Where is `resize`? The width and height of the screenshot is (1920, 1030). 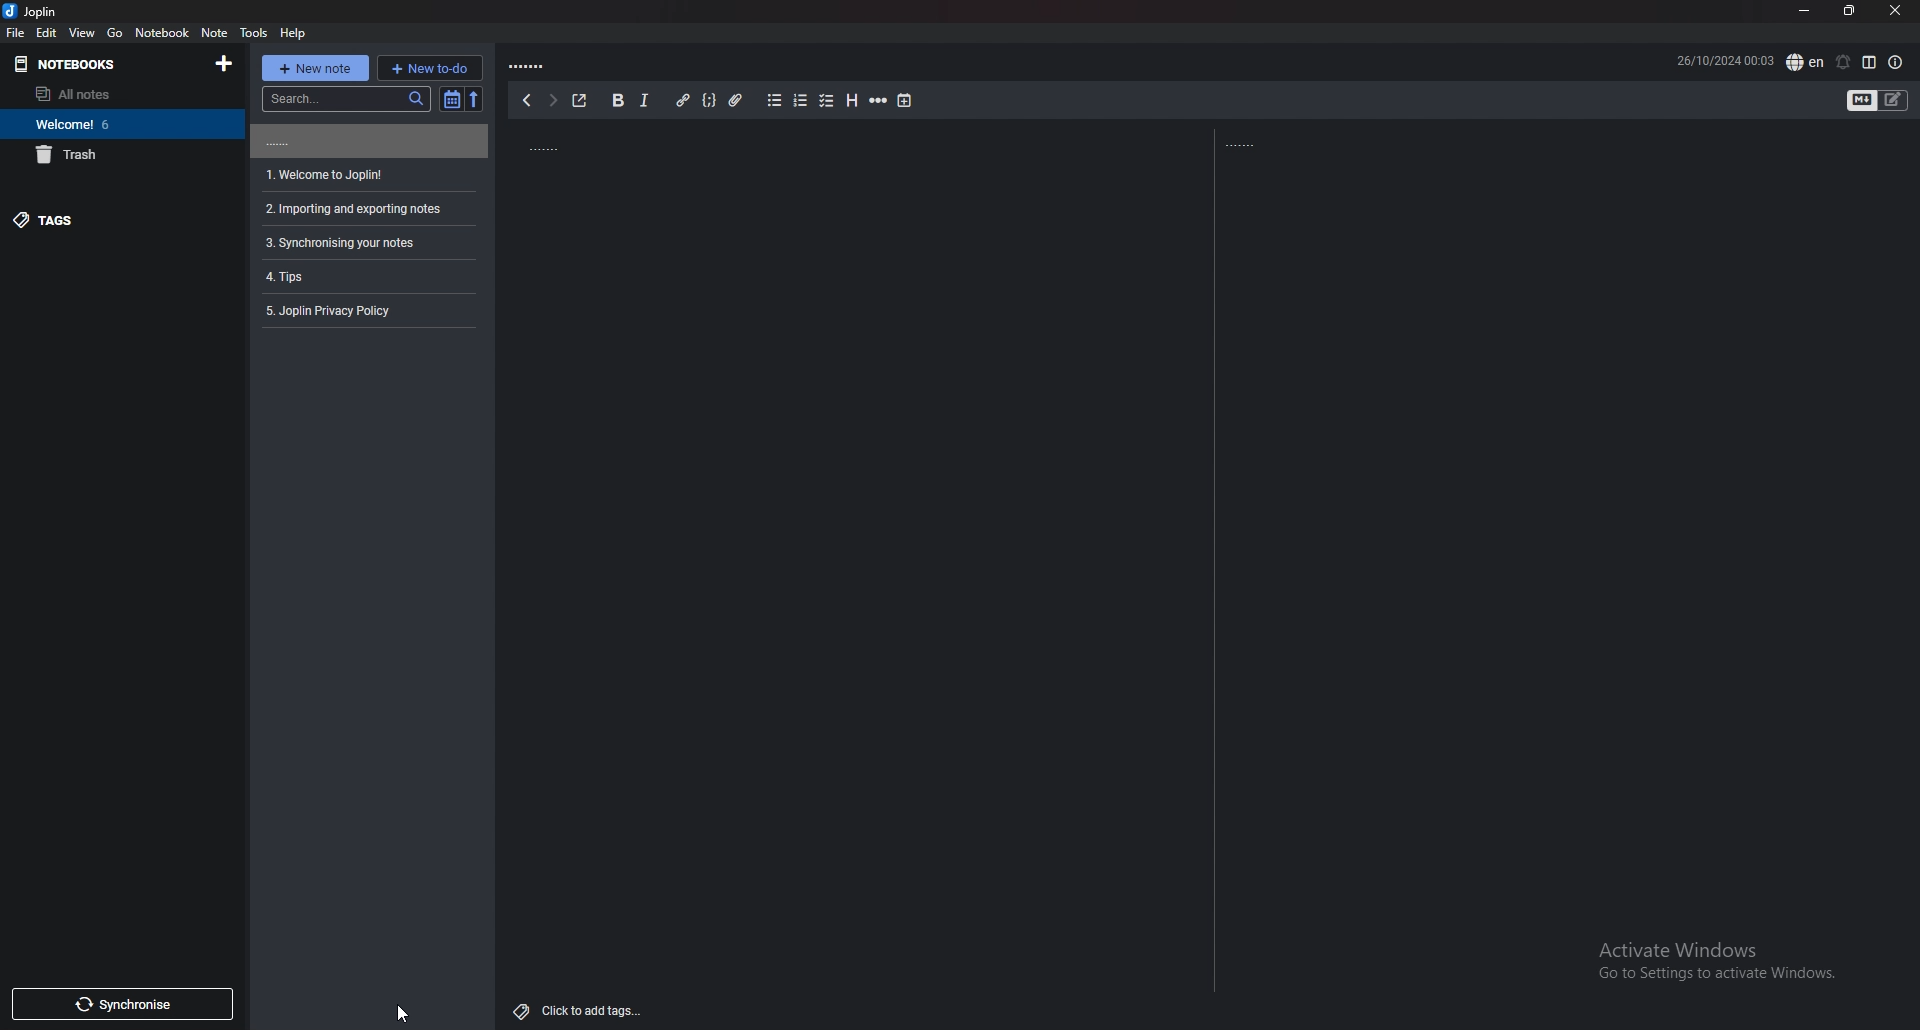 resize is located at coordinates (1848, 11).